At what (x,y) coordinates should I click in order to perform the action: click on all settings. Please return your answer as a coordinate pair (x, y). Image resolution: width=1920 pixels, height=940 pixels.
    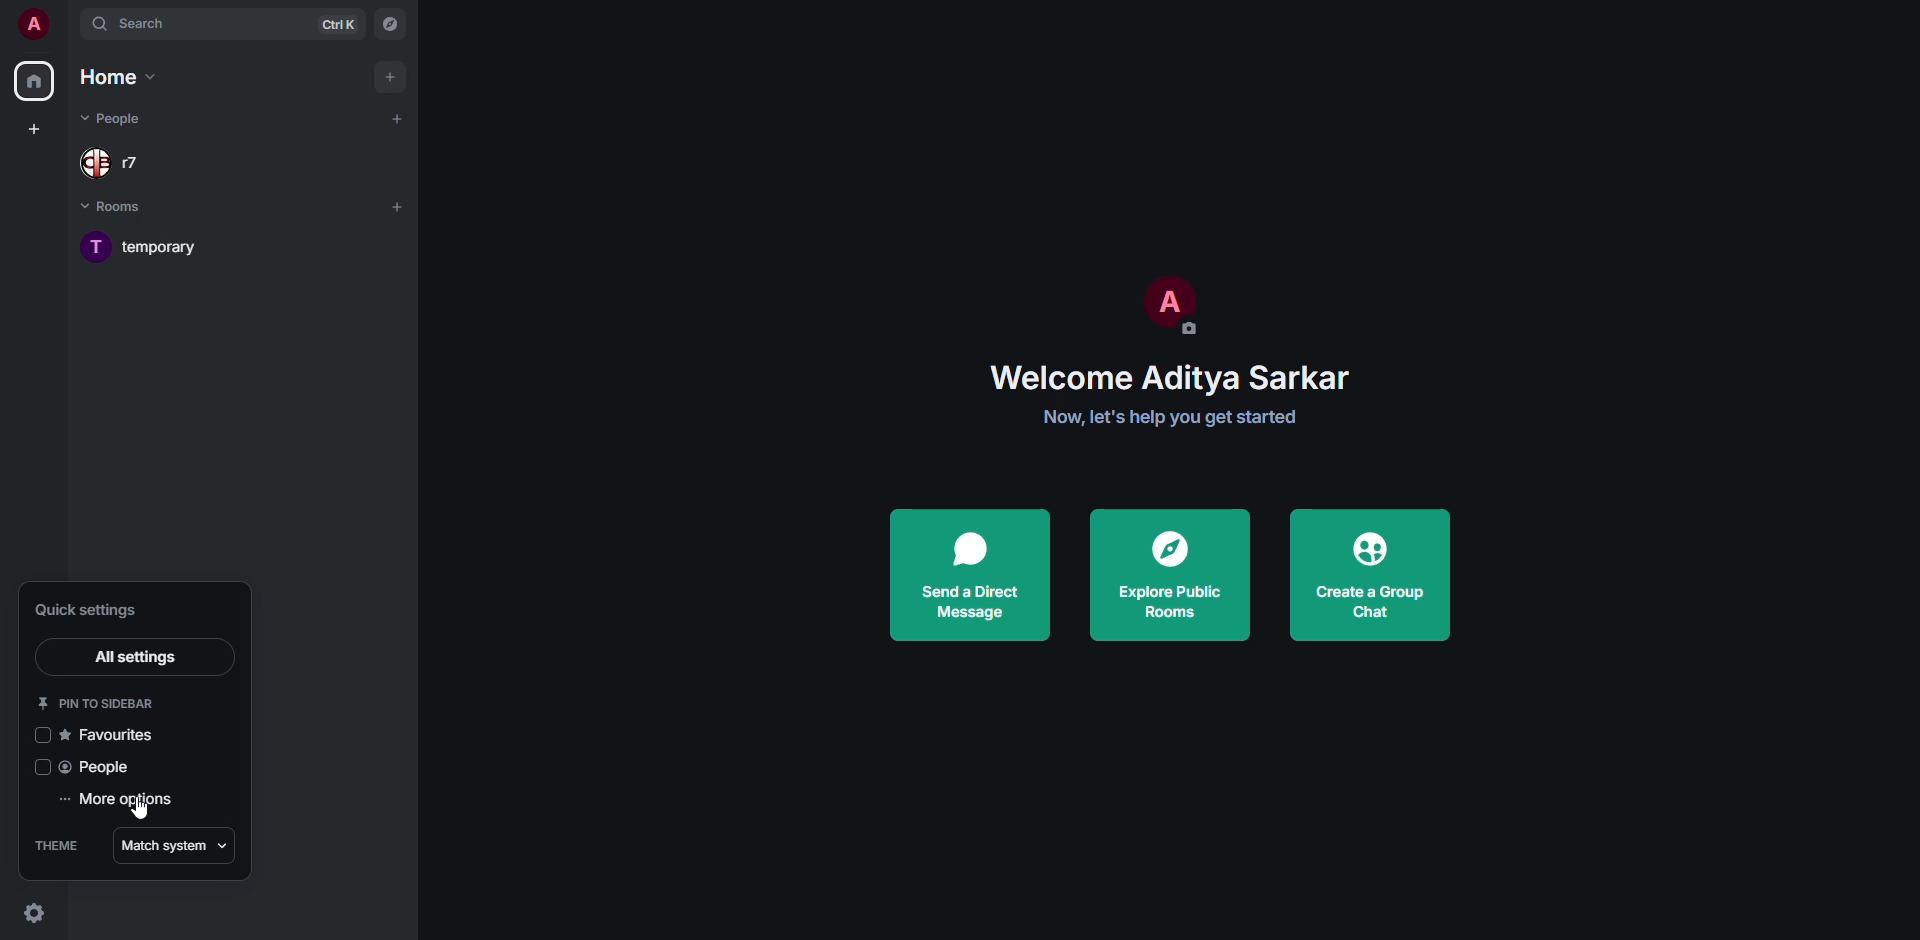
    Looking at the image, I should click on (139, 657).